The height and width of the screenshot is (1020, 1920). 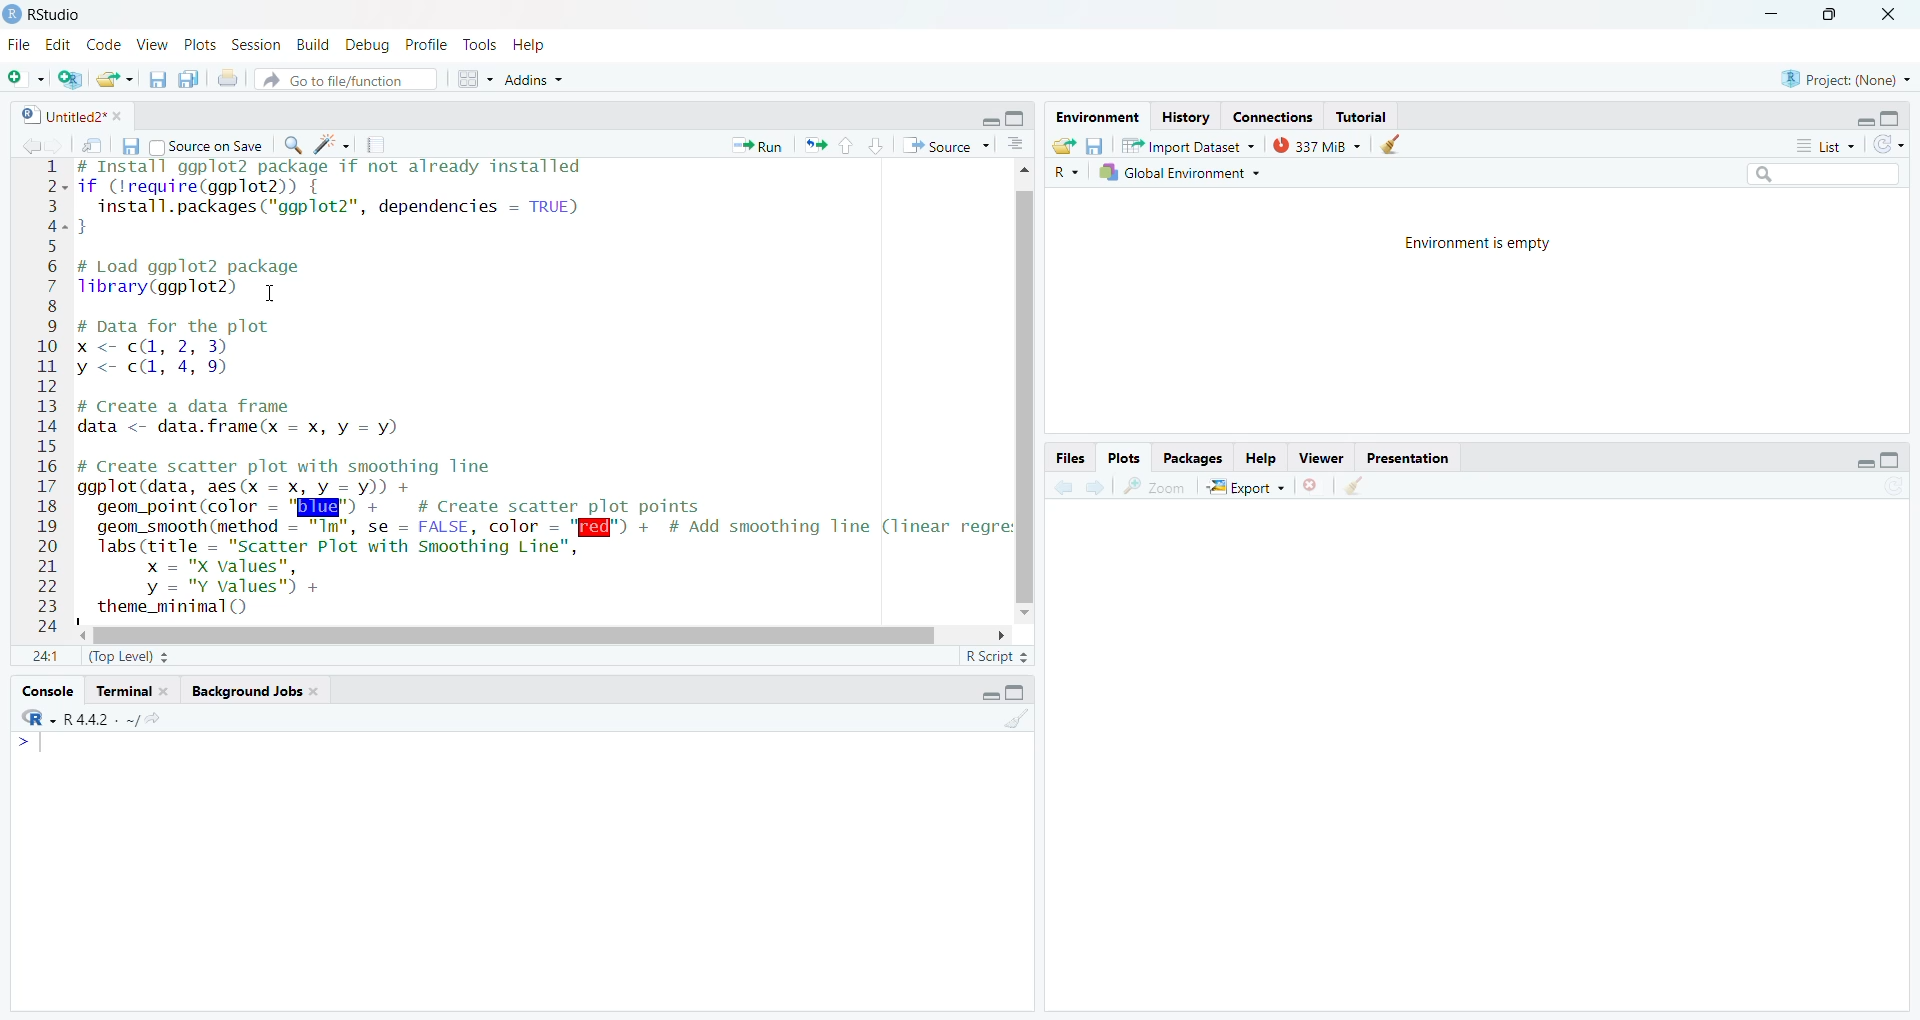 What do you see at coordinates (227, 79) in the screenshot?
I see `print the current file` at bounding box center [227, 79].